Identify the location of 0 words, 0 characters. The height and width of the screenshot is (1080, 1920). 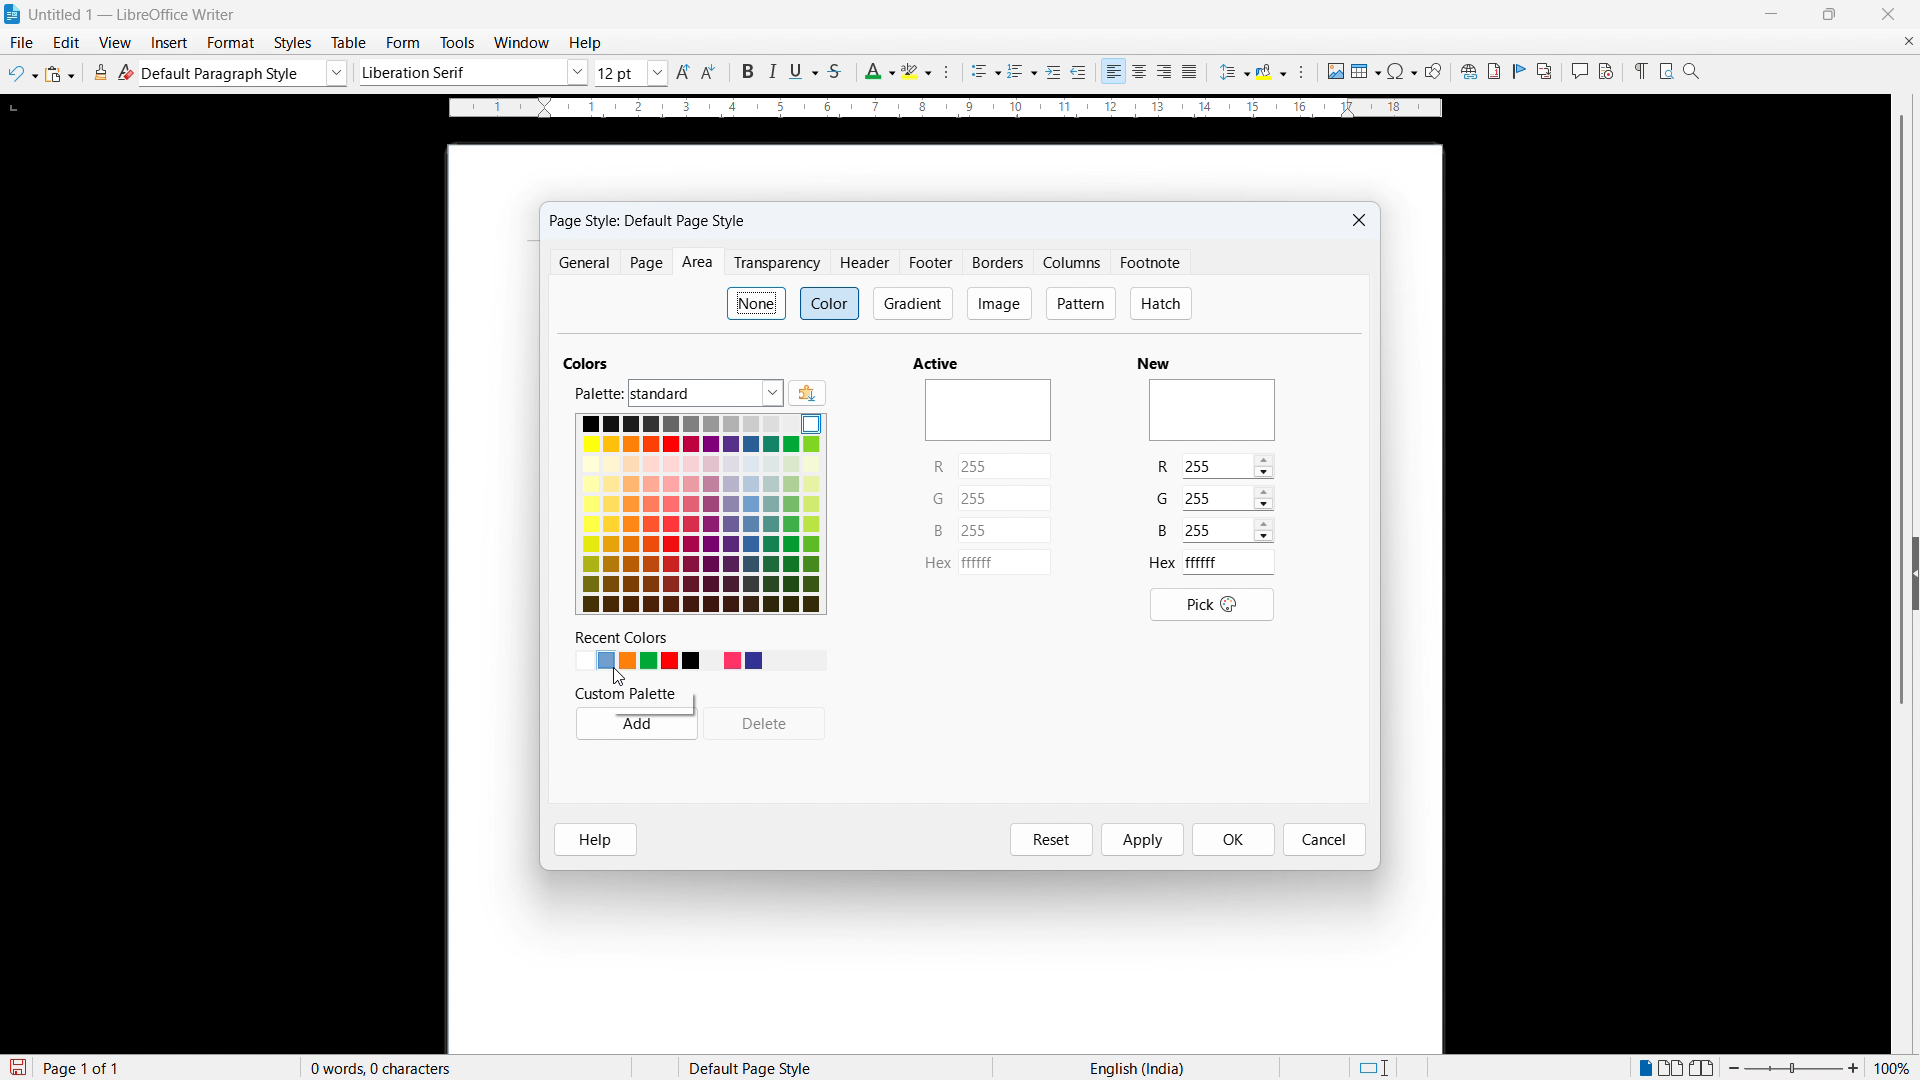
(382, 1068).